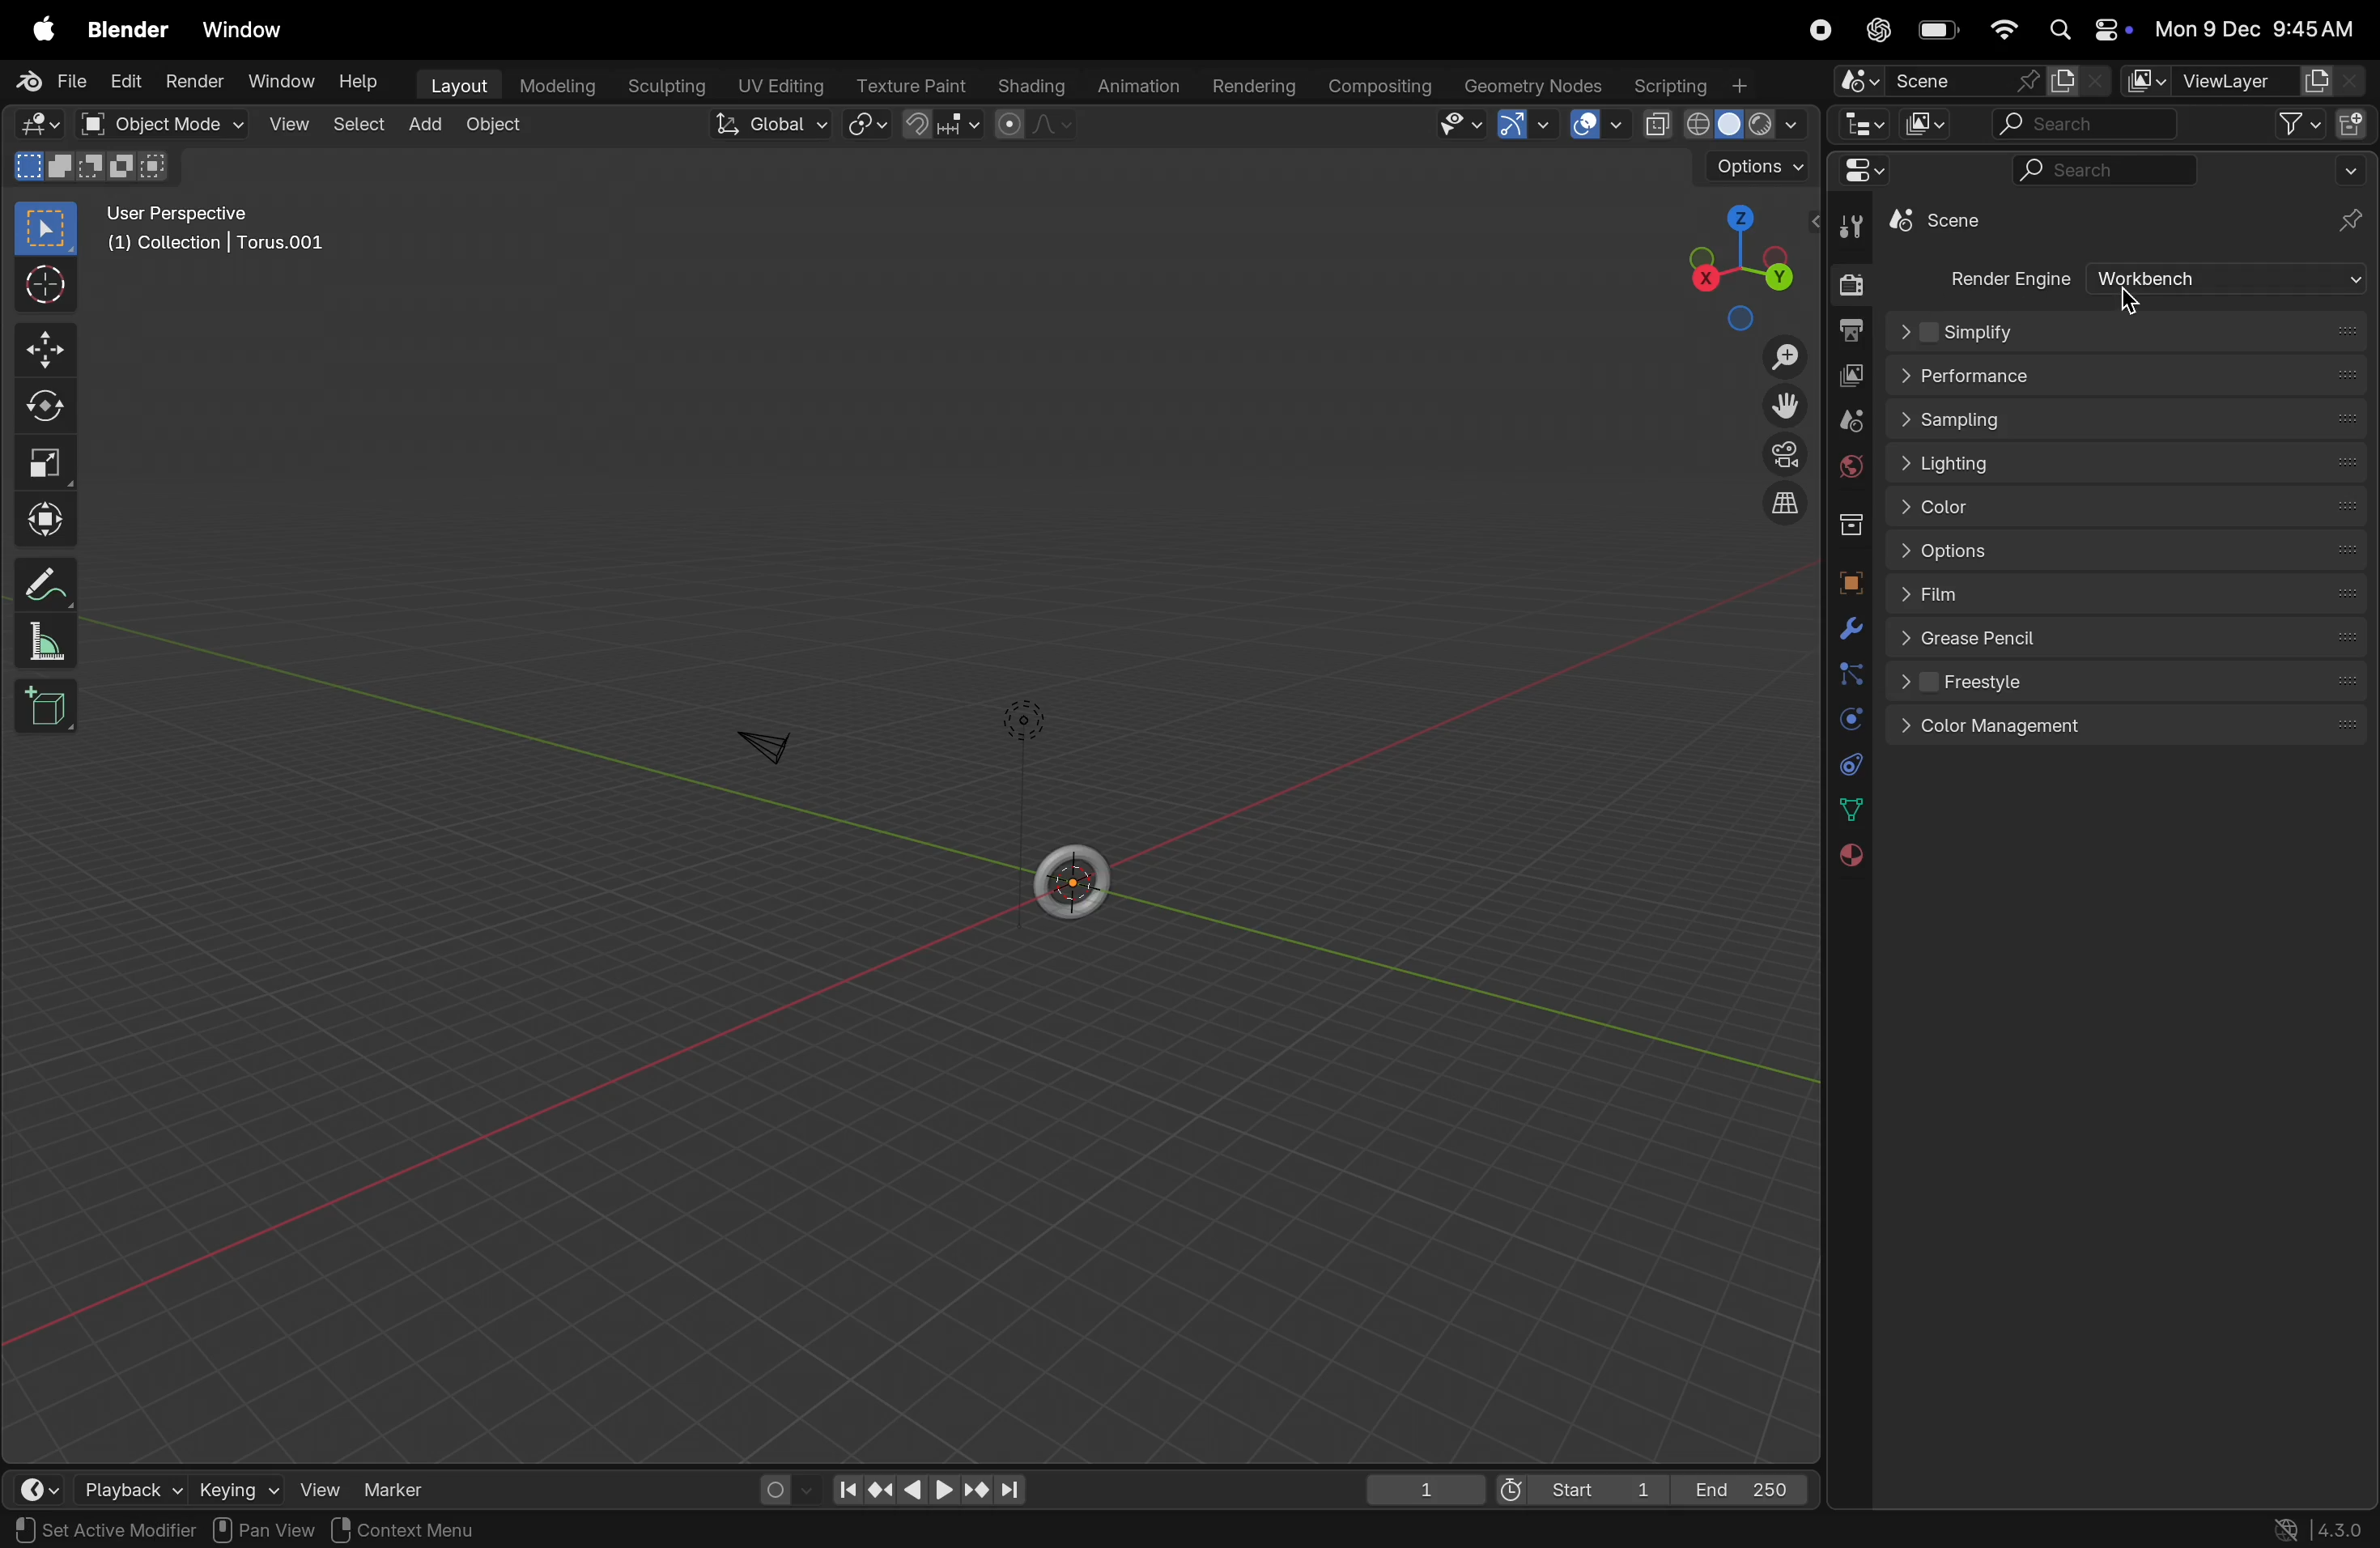  I want to click on Blender, so click(127, 29).